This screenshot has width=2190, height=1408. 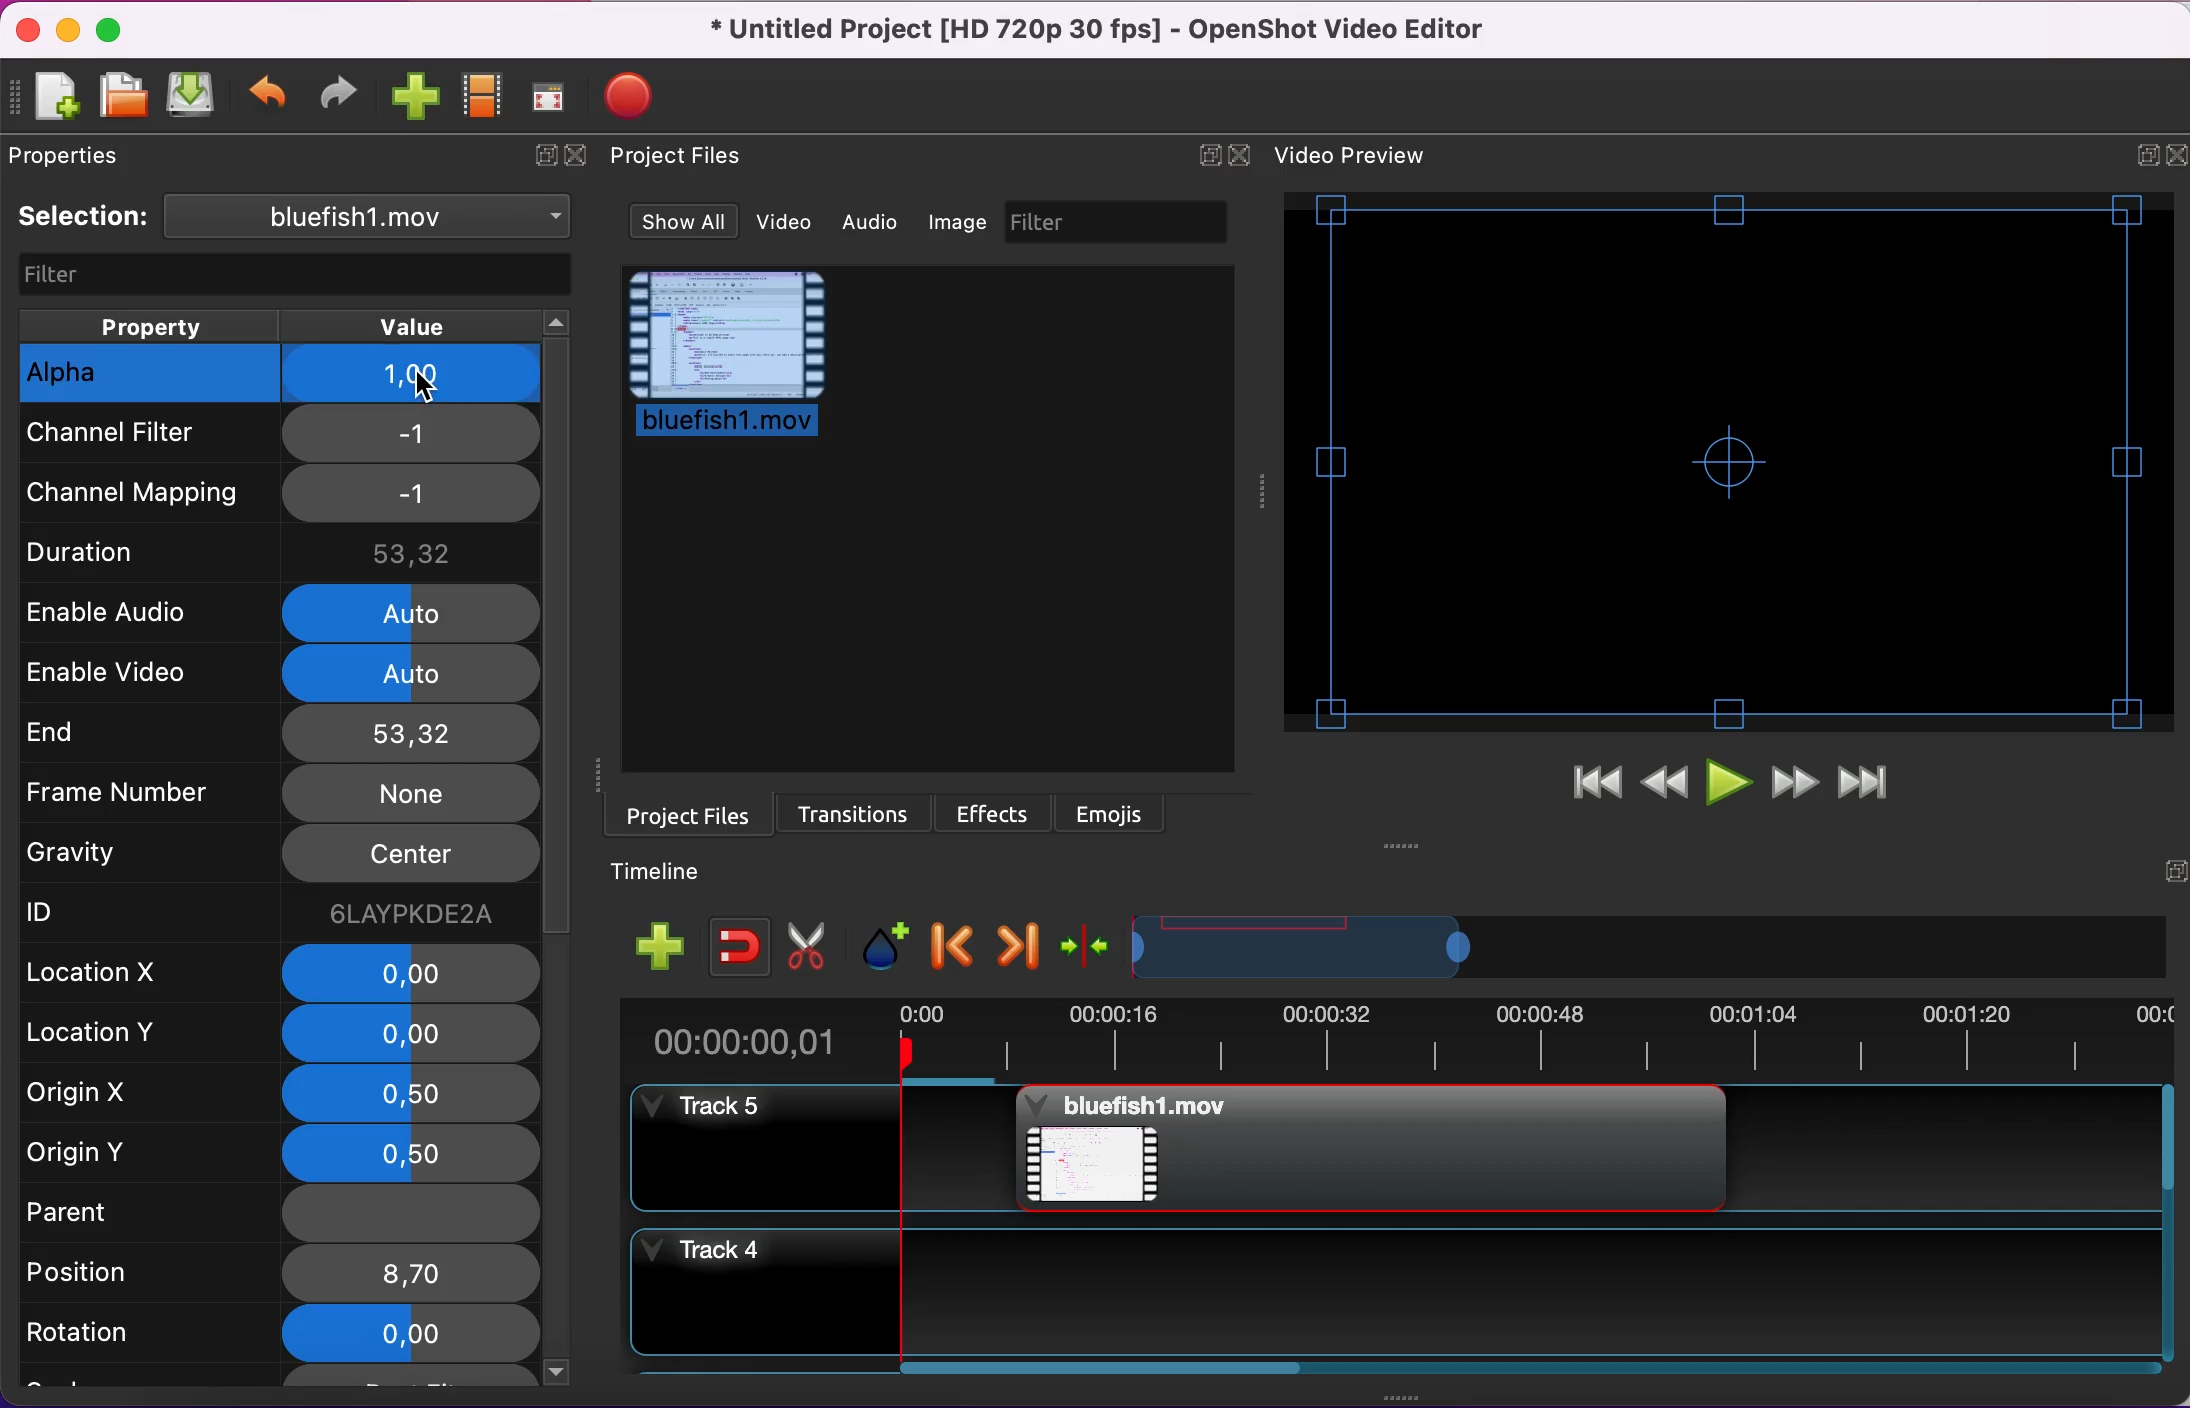 What do you see at coordinates (425, 385) in the screenshot?
I see `Cursor` at bounding box center [425, 385].